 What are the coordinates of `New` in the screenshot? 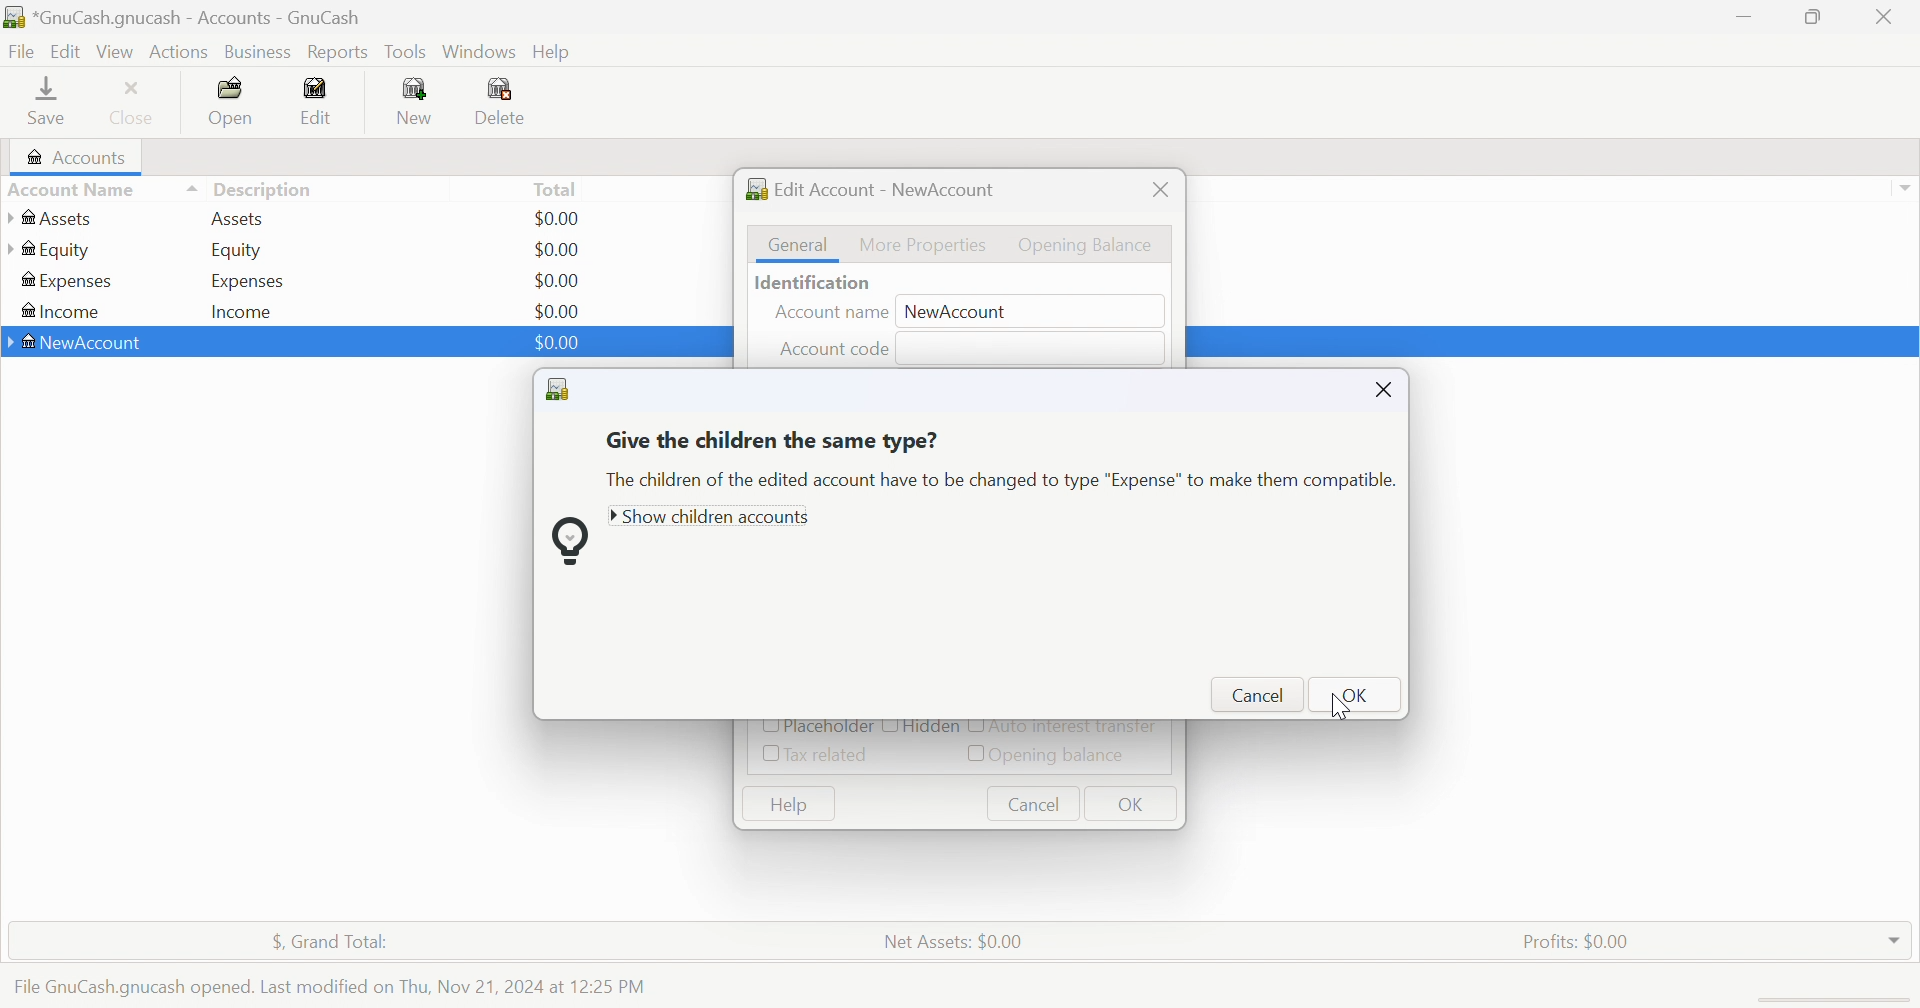 It's located at (413, 100).